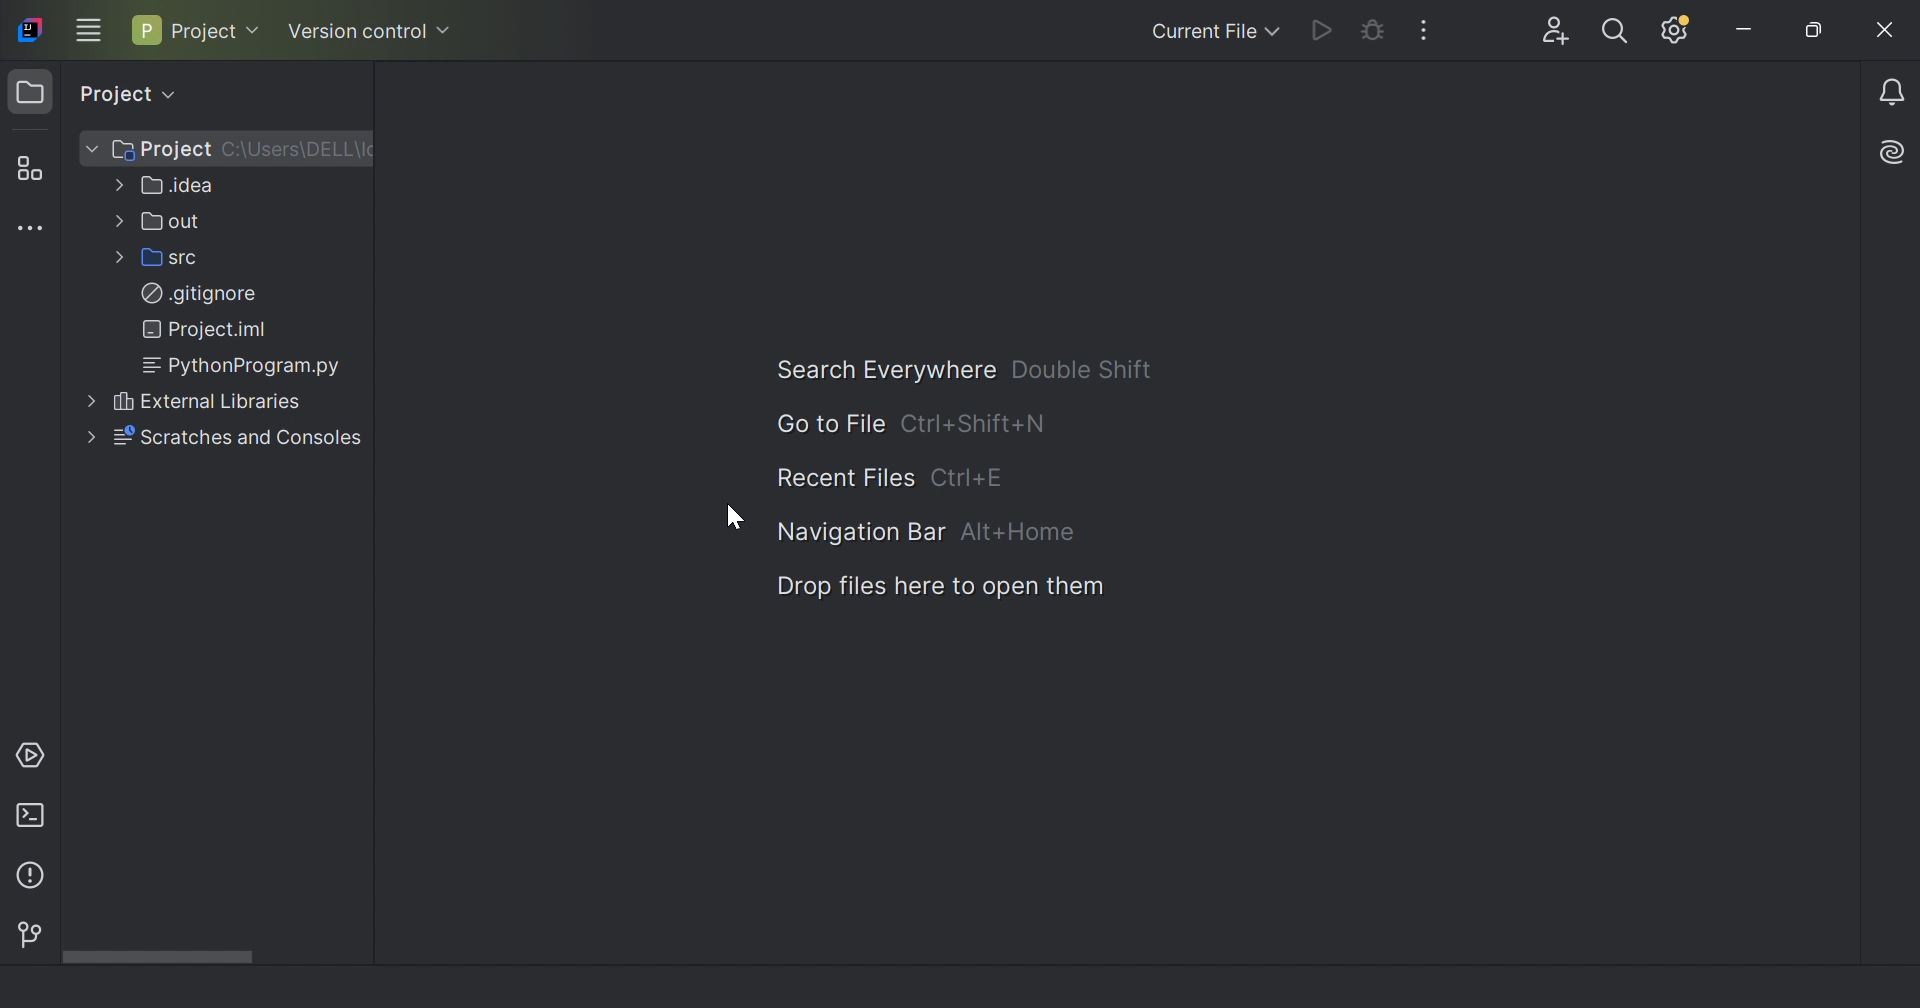 The image size is (1920, 1008). What do you see at coordinates (167, 189) in the screenshot?
I see `.idea` at bounding box center [167, 189].